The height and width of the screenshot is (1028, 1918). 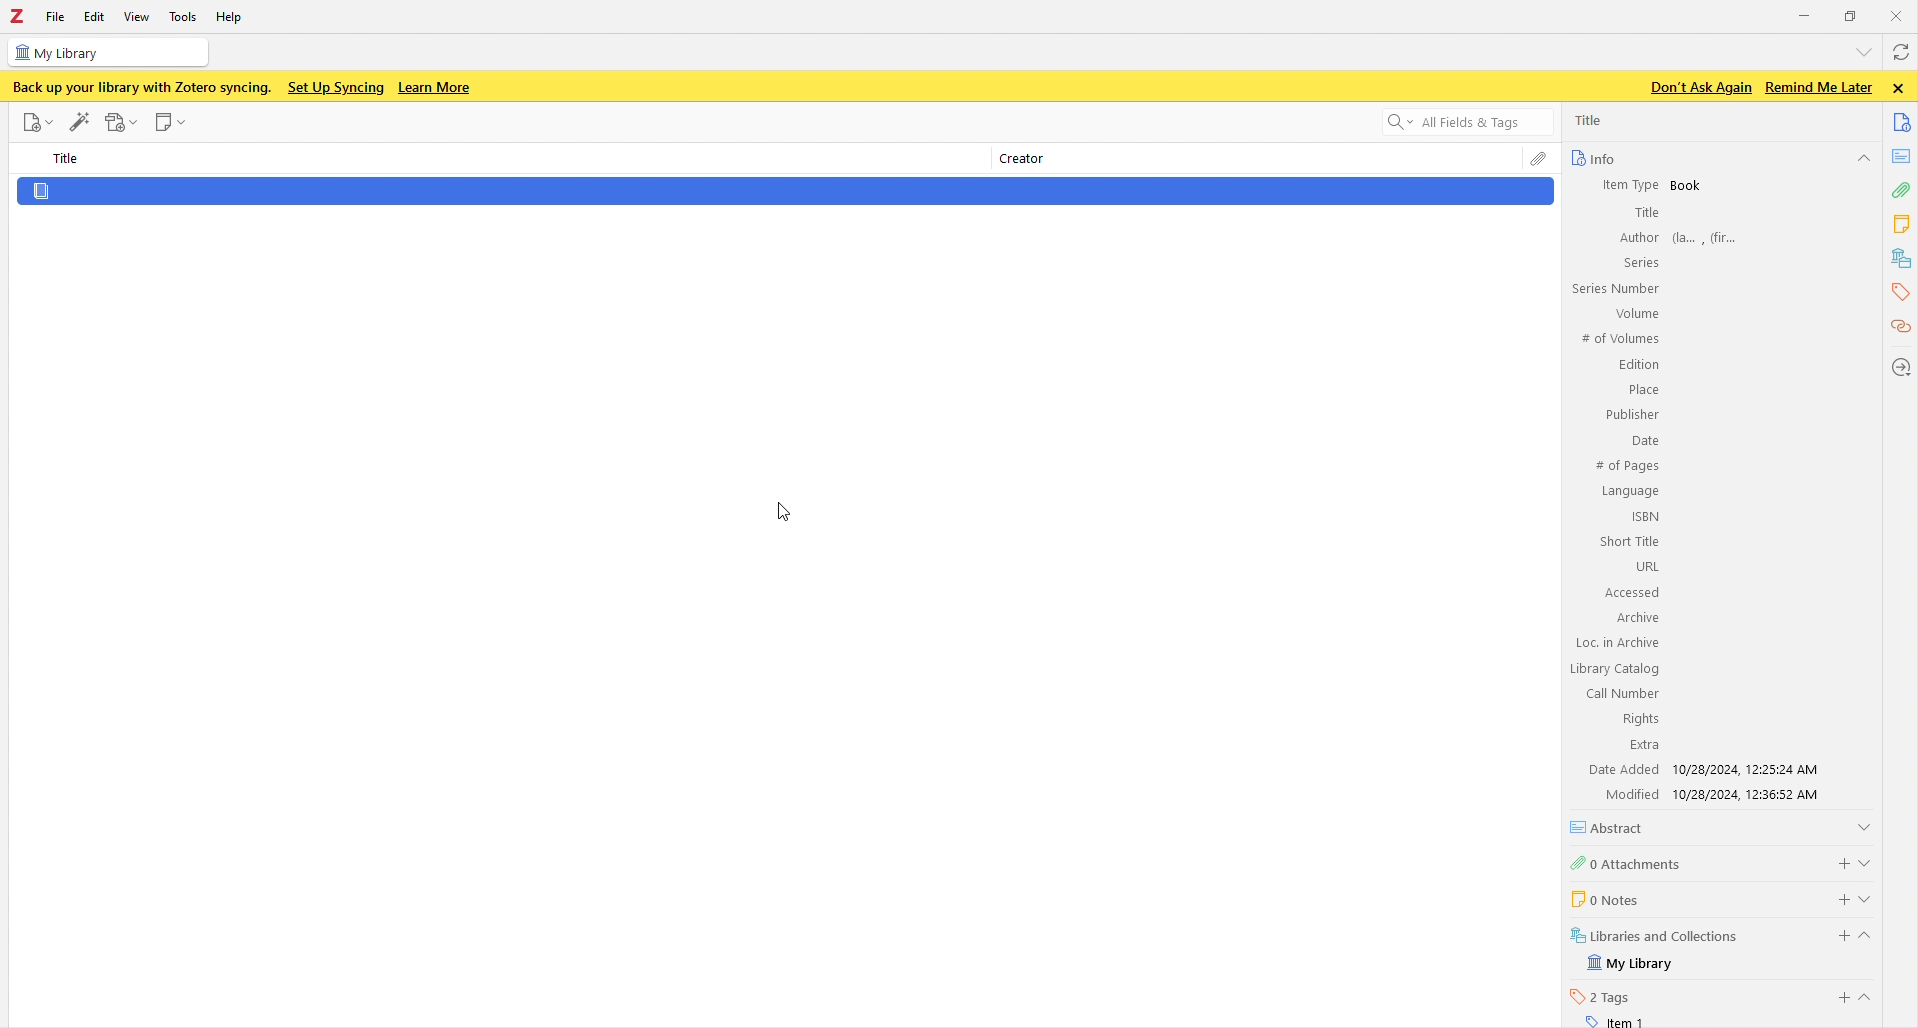 I want to click on 5 Libraries and Collections, so click(x=1656, y=934).